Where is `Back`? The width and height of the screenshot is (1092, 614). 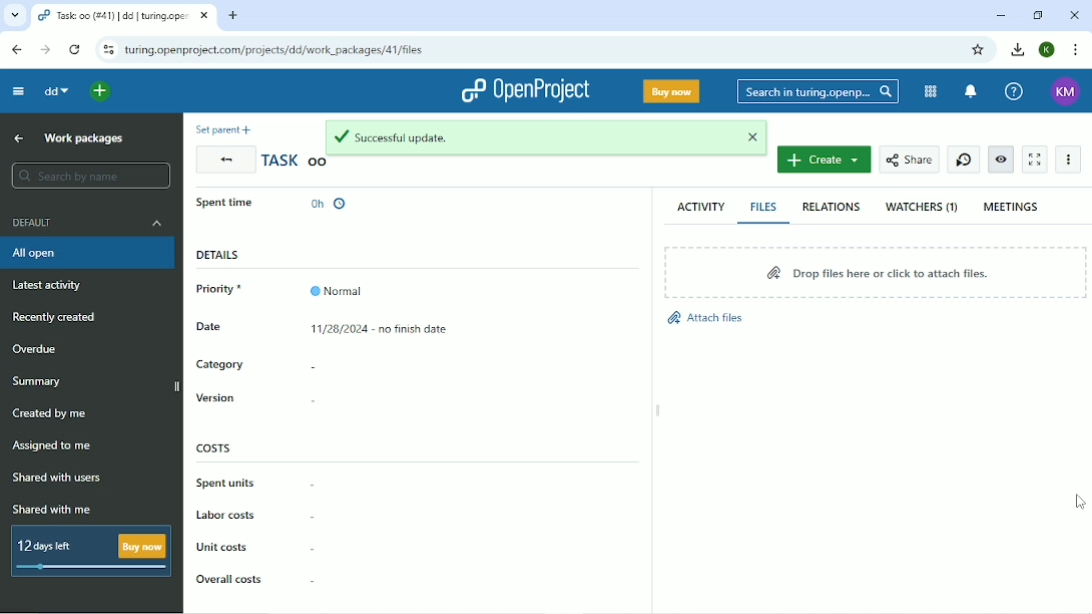
Back is located at coordinates (224, 160).